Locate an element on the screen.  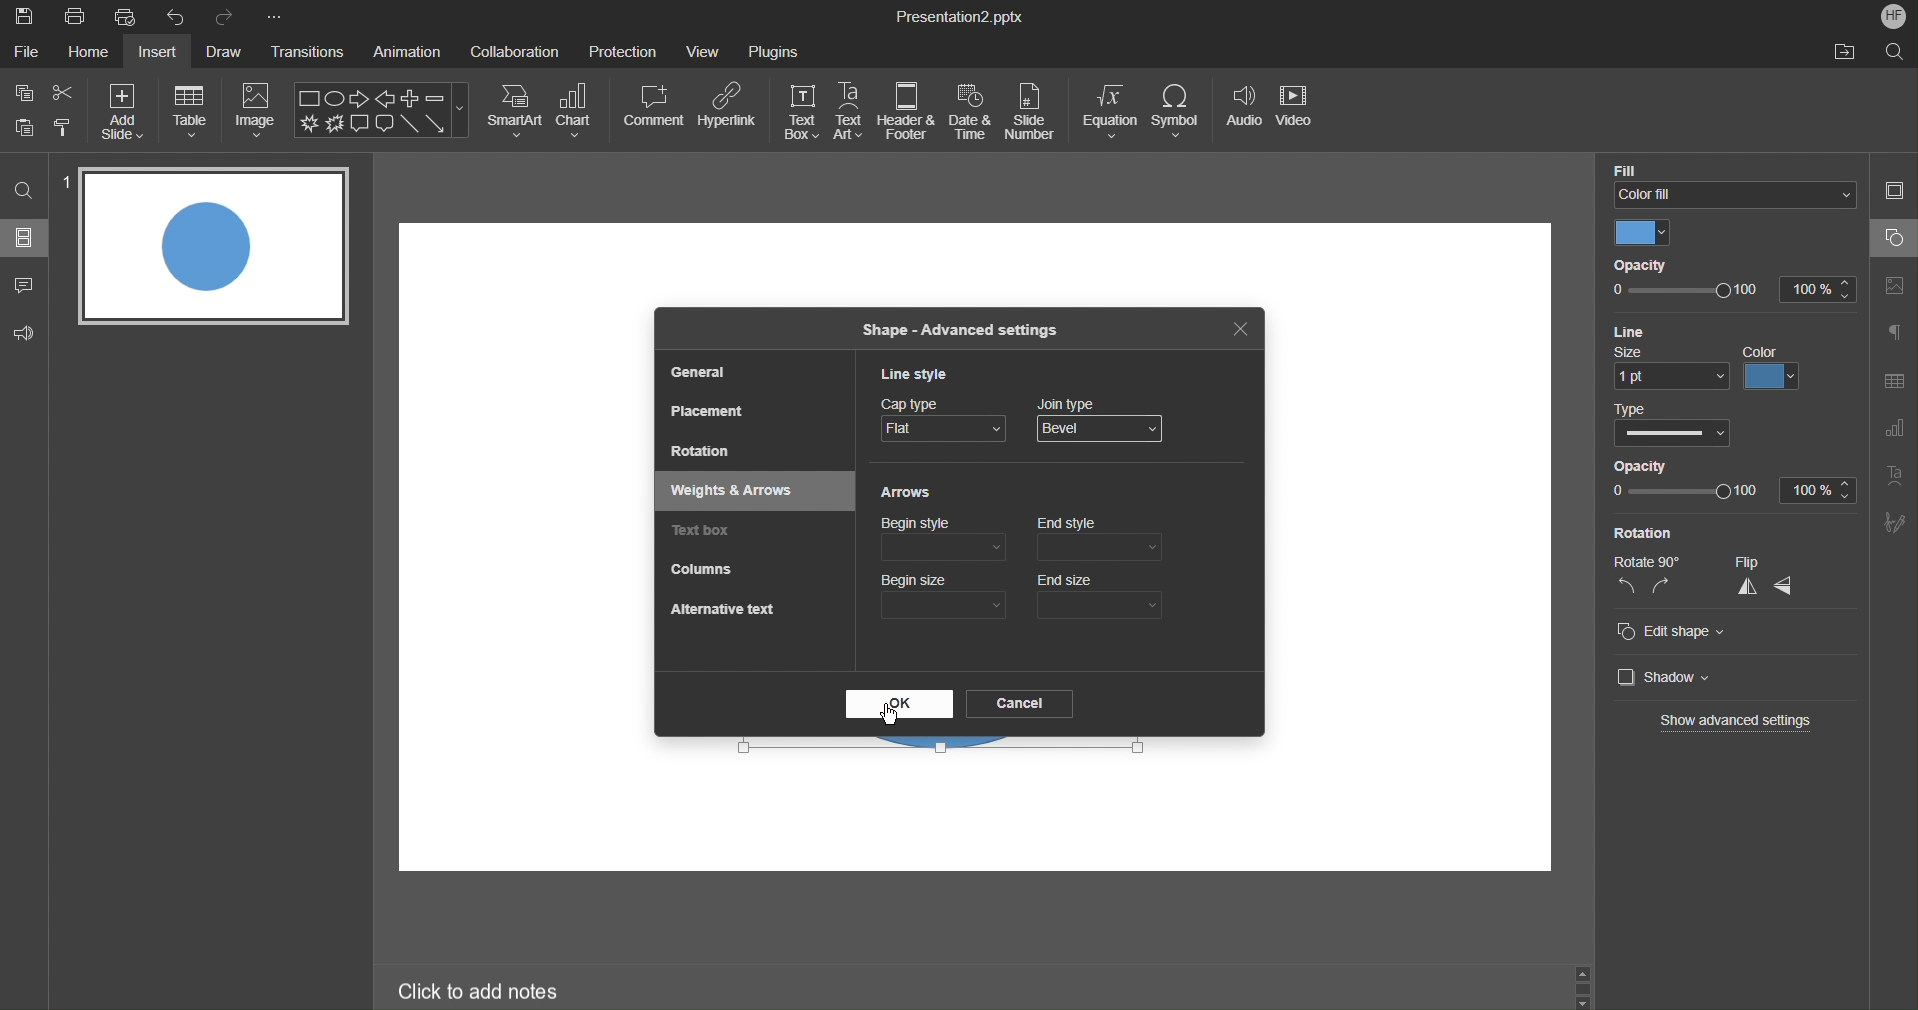
Video is located at coordinates (1298, 114).